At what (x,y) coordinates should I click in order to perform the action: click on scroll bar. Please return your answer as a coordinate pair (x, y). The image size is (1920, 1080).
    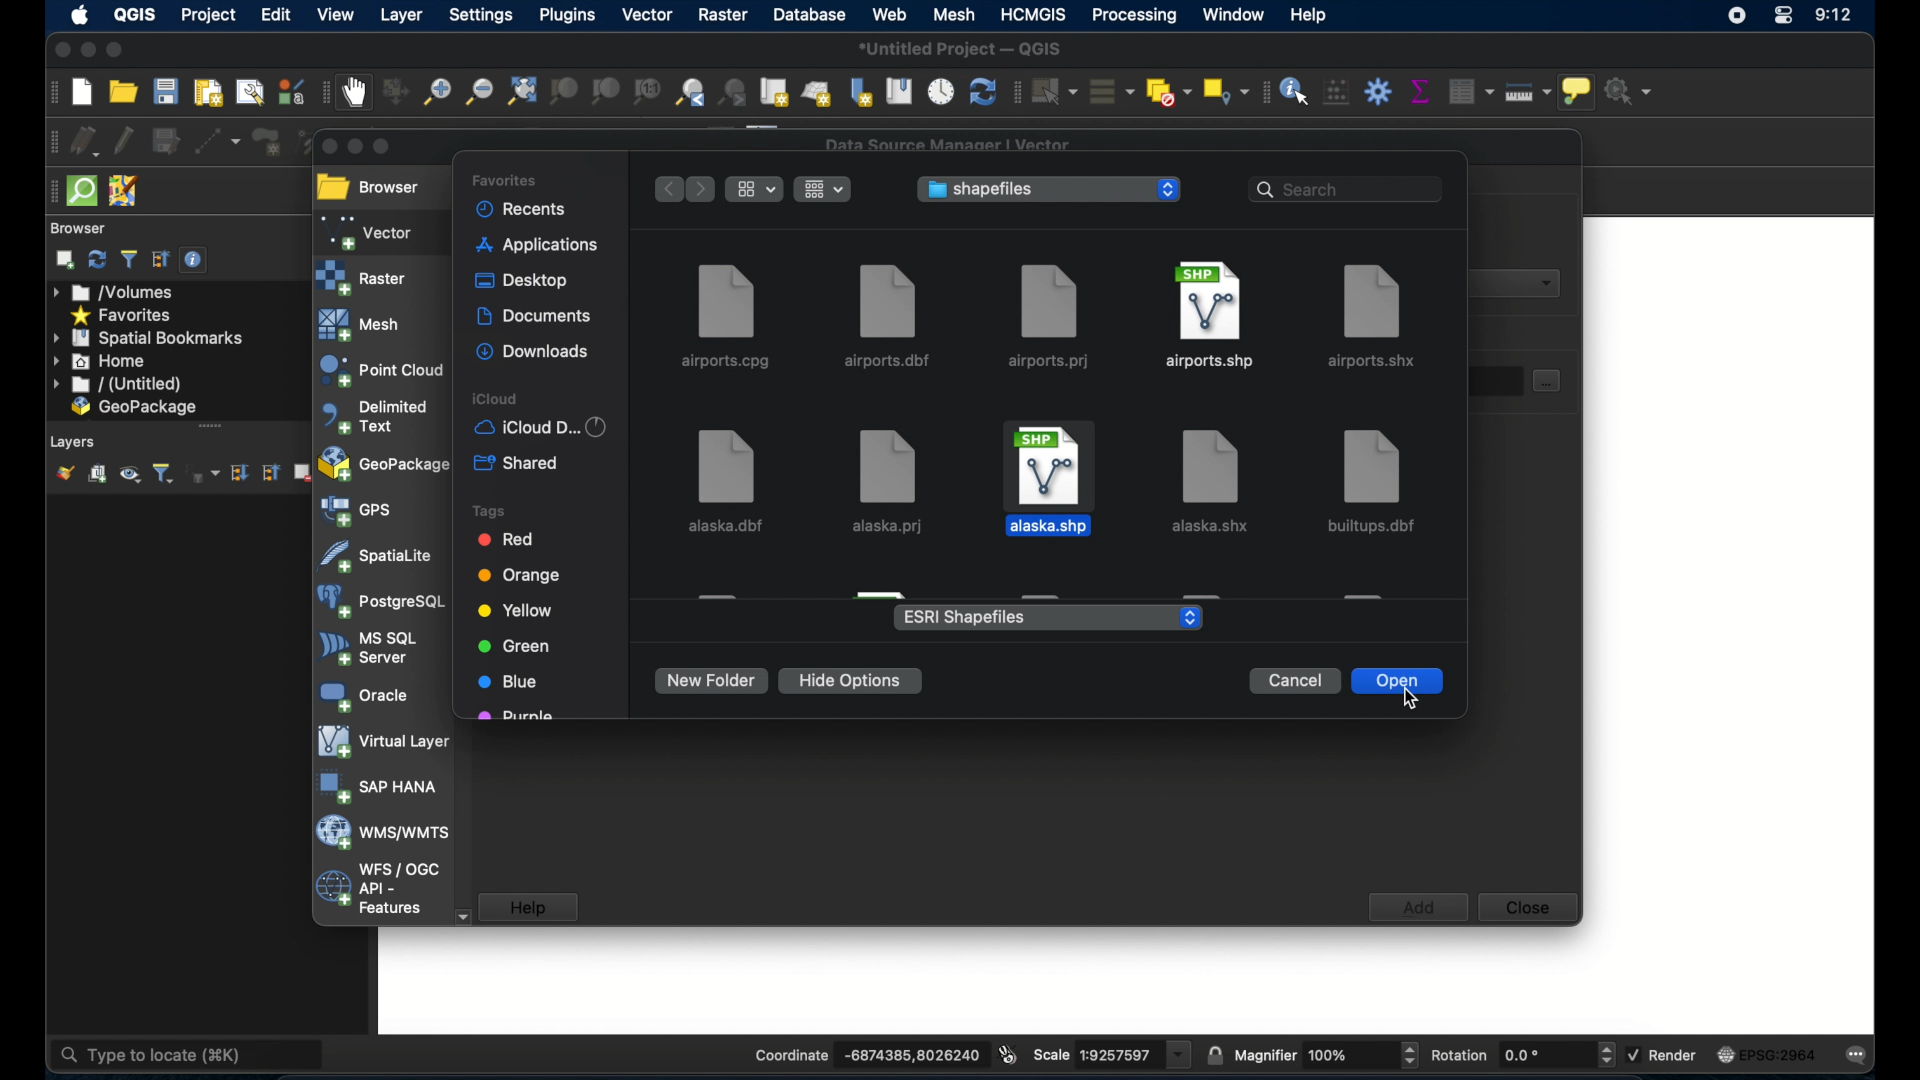
    Looking at the image, I should click on (204, 427).